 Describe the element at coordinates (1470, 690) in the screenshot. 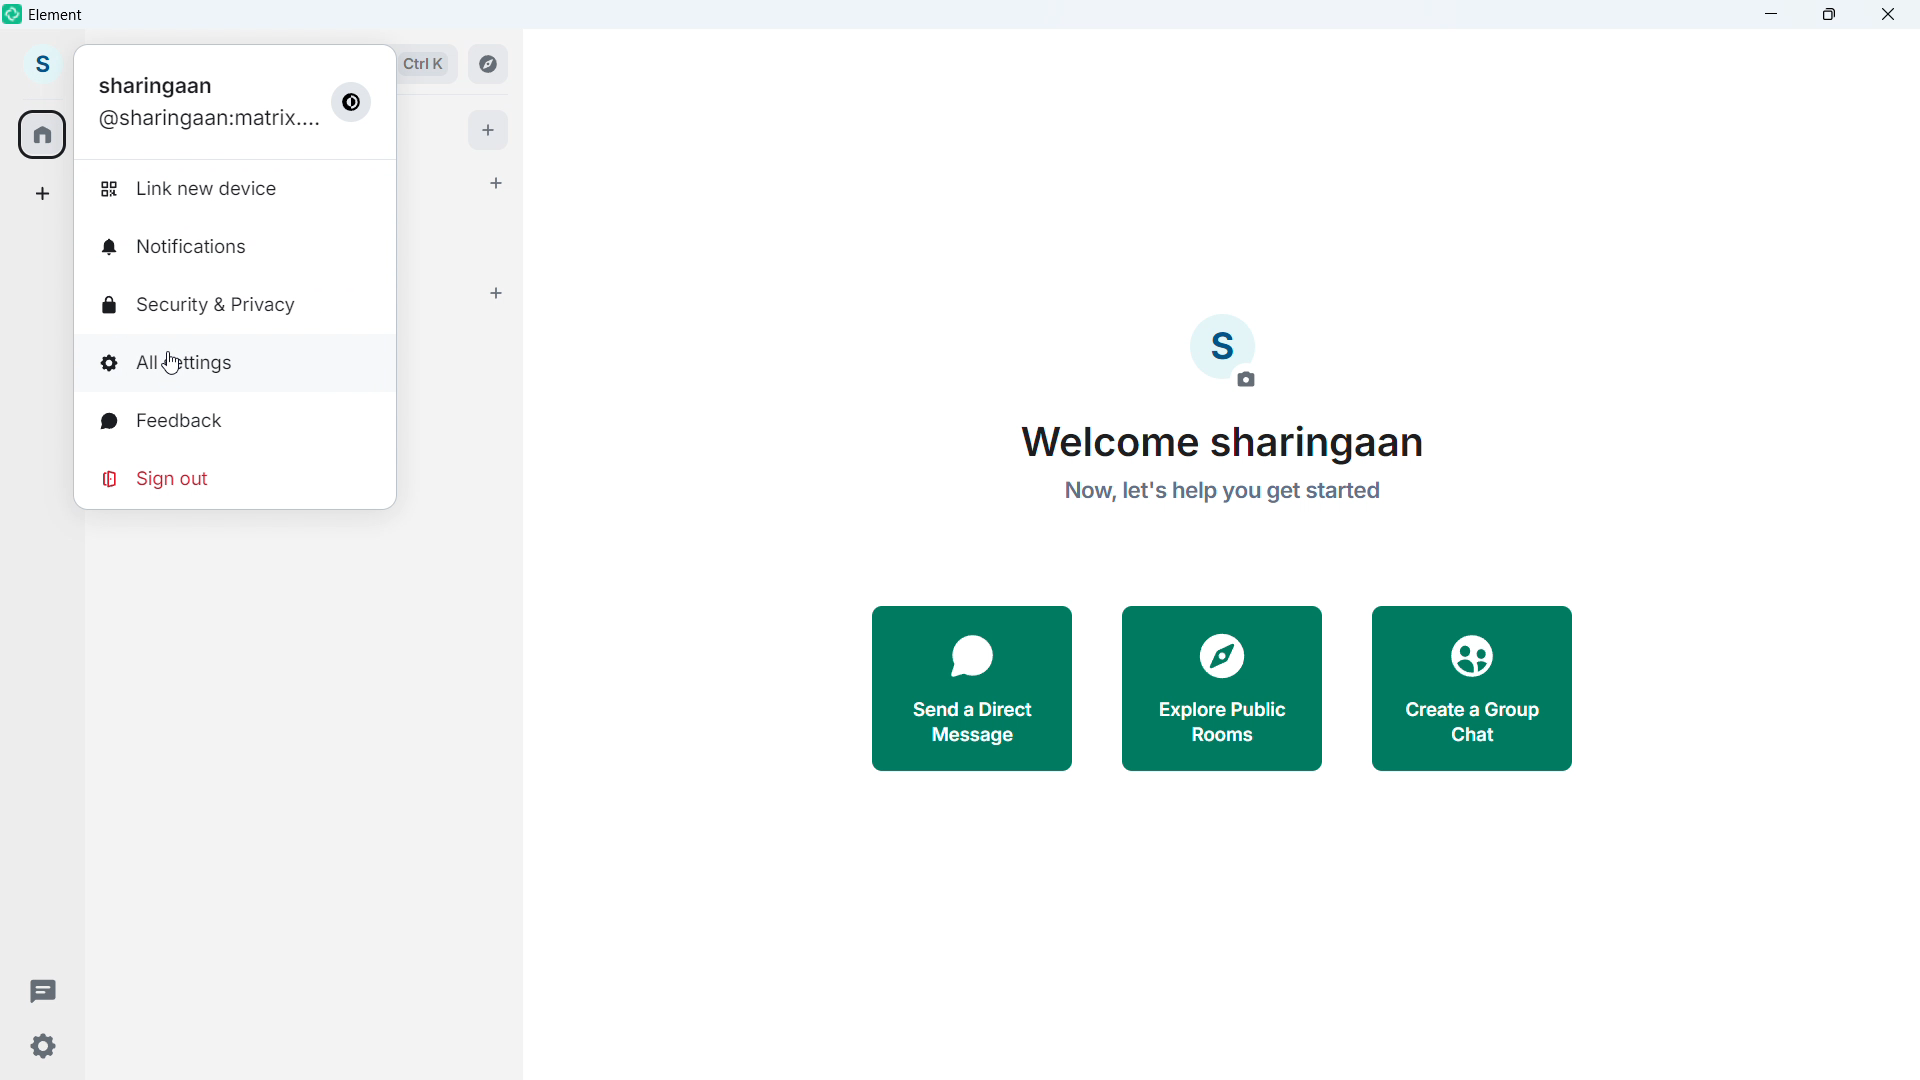

I see `Create a group chat ` at that location.